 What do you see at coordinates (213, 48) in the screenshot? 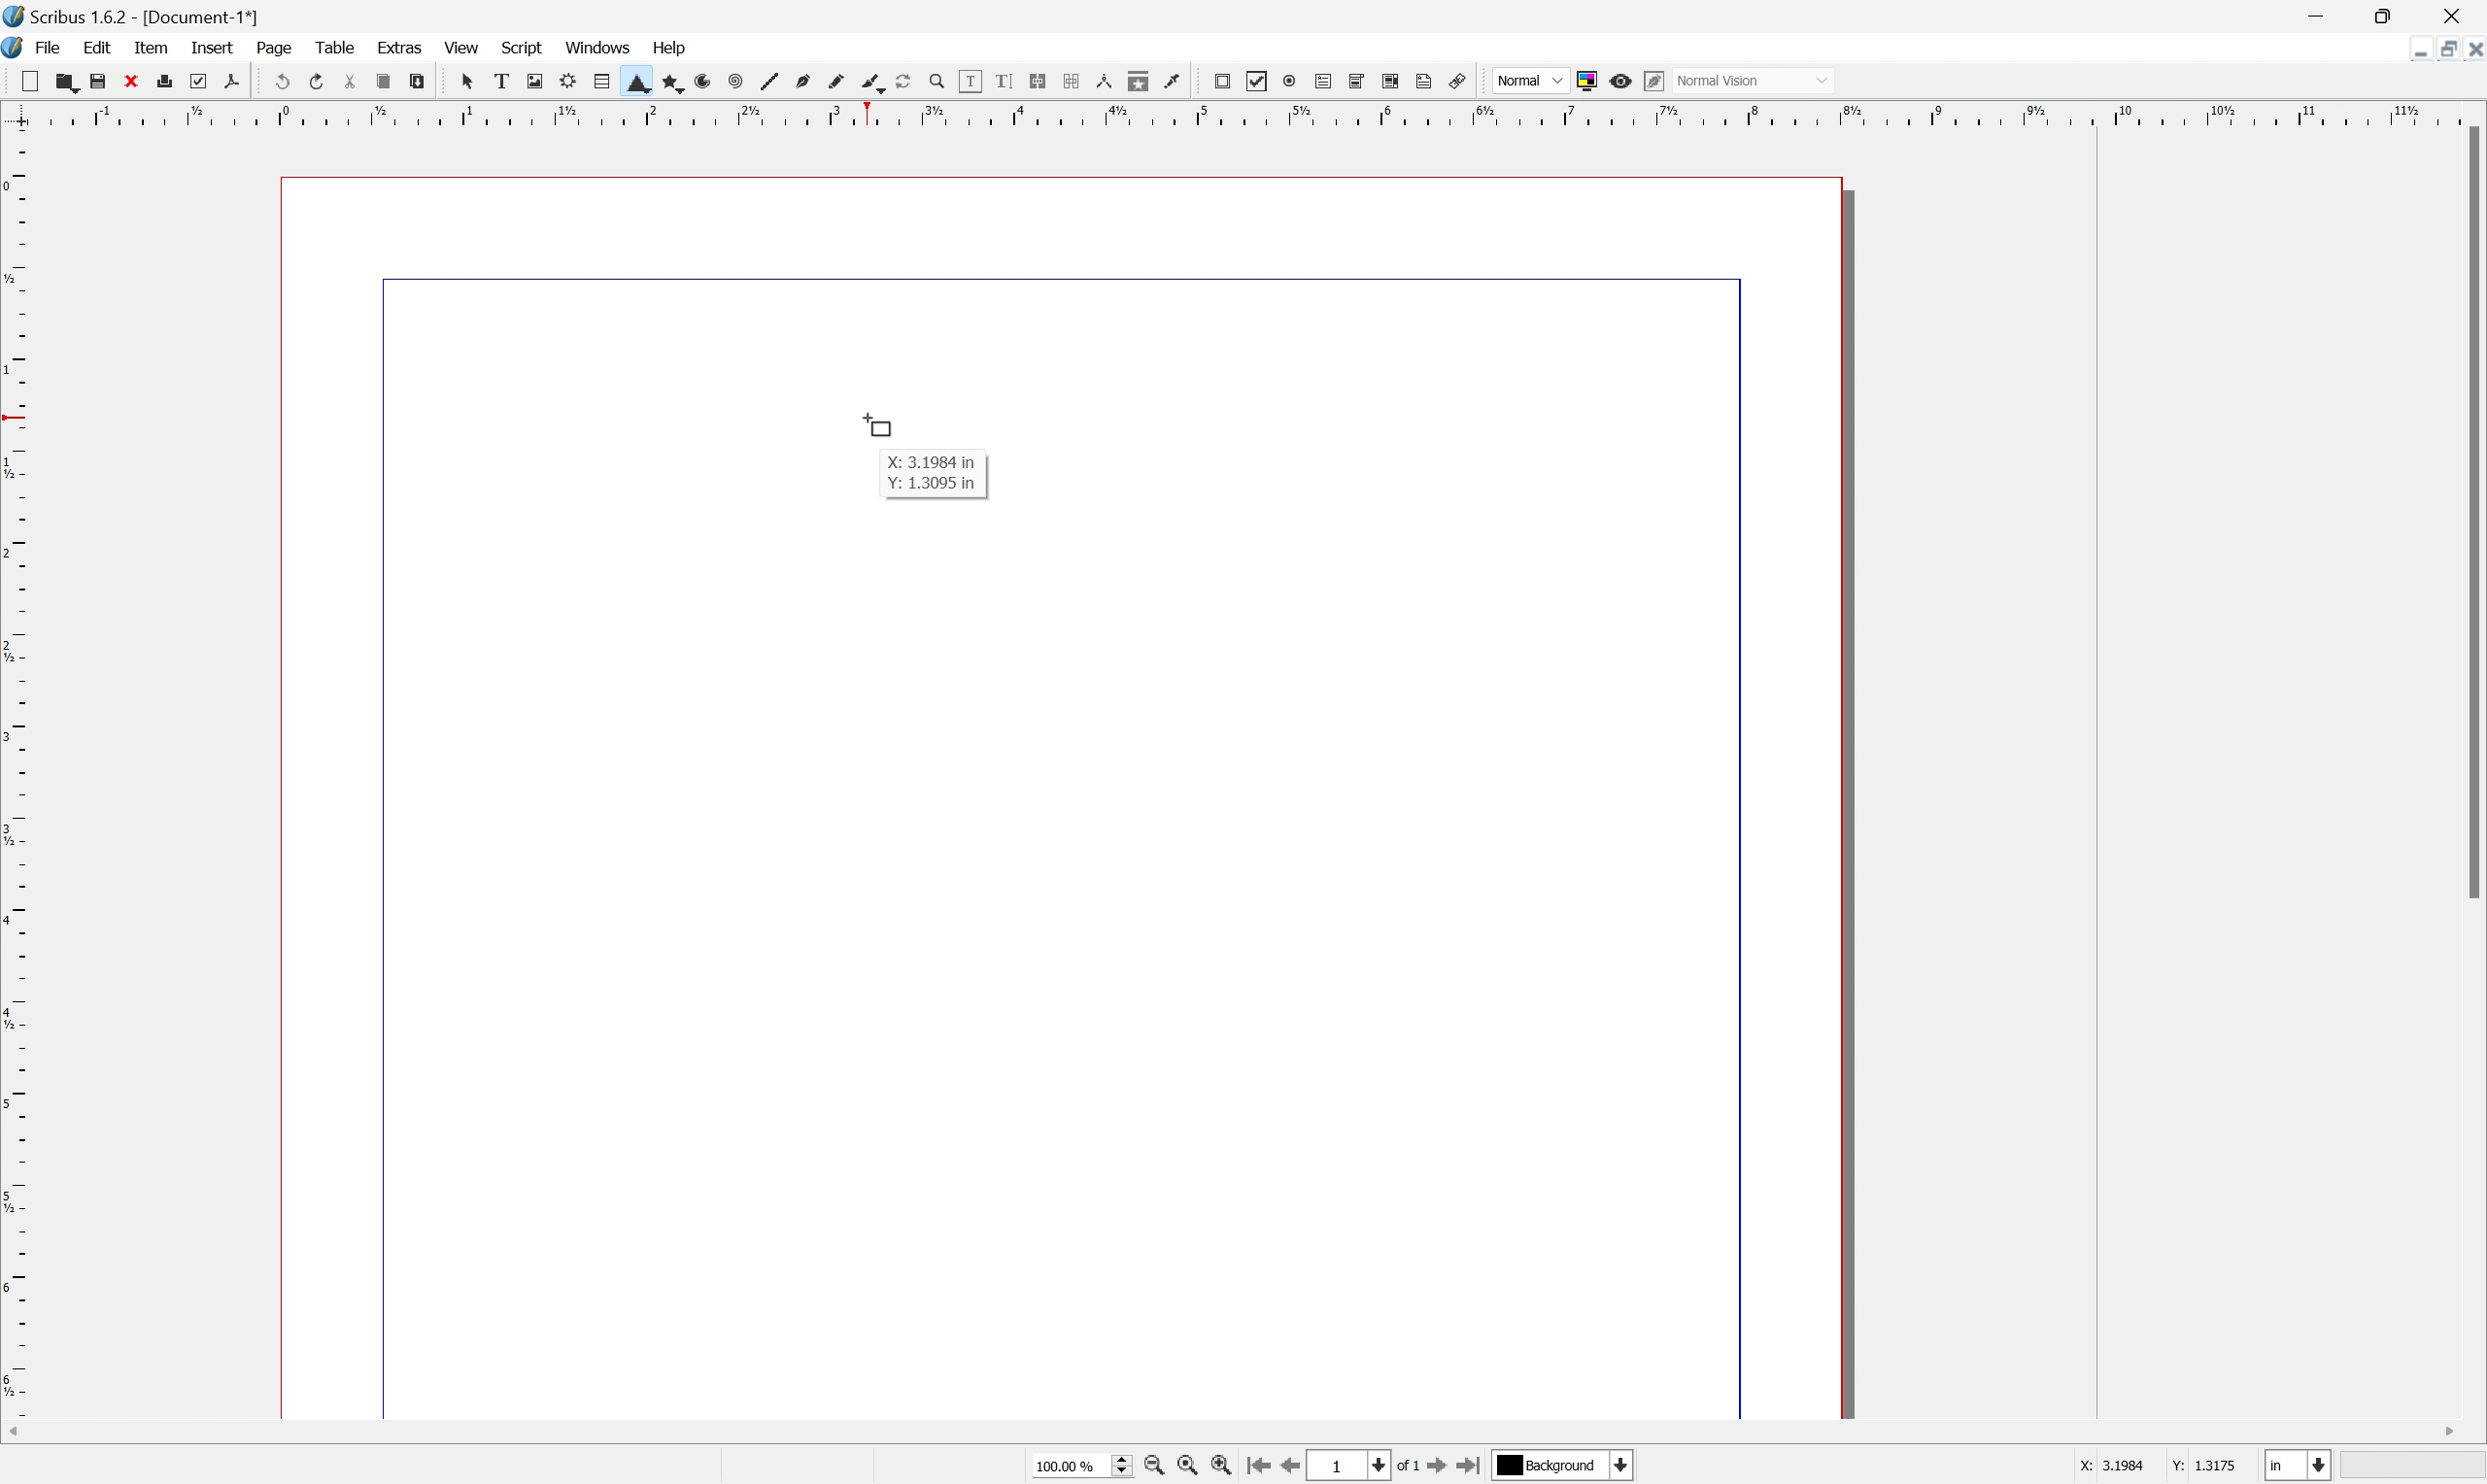
I see `Insert` at bounding box center [213, 48].